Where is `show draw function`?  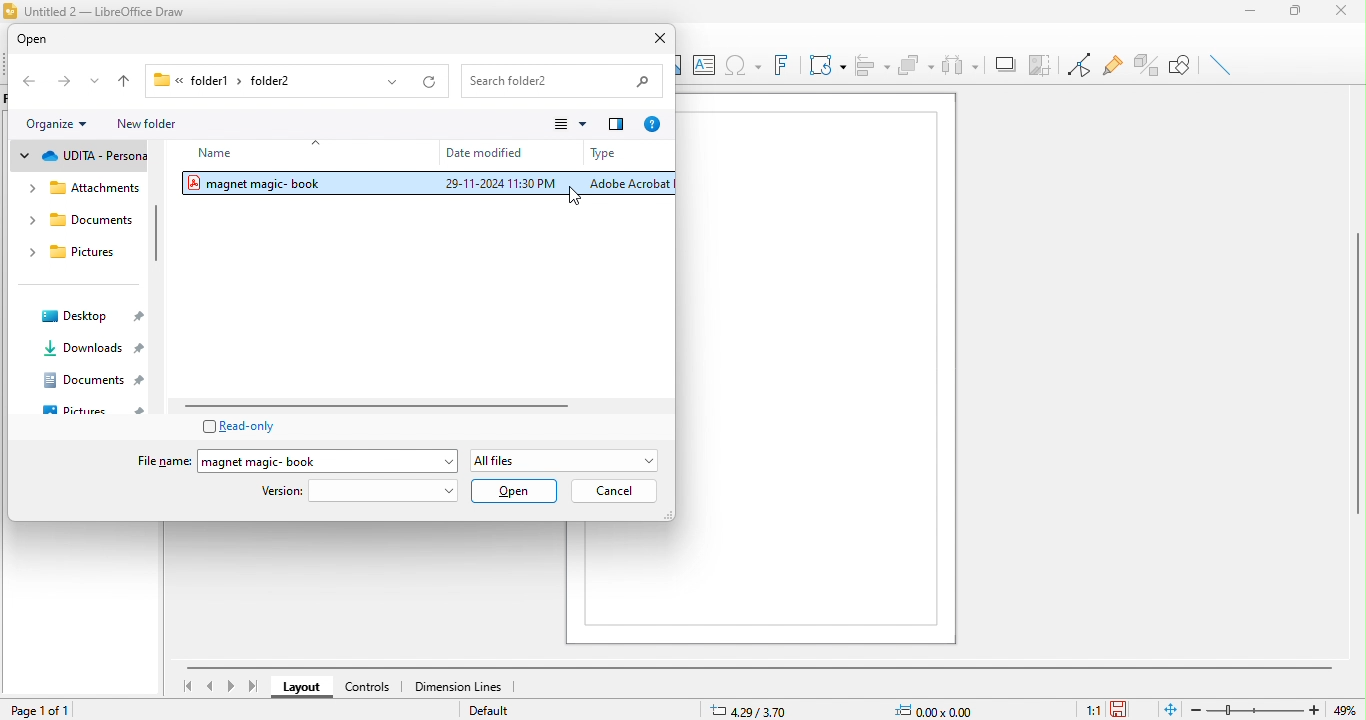 show draw function is located at coordinates (1184, 64).